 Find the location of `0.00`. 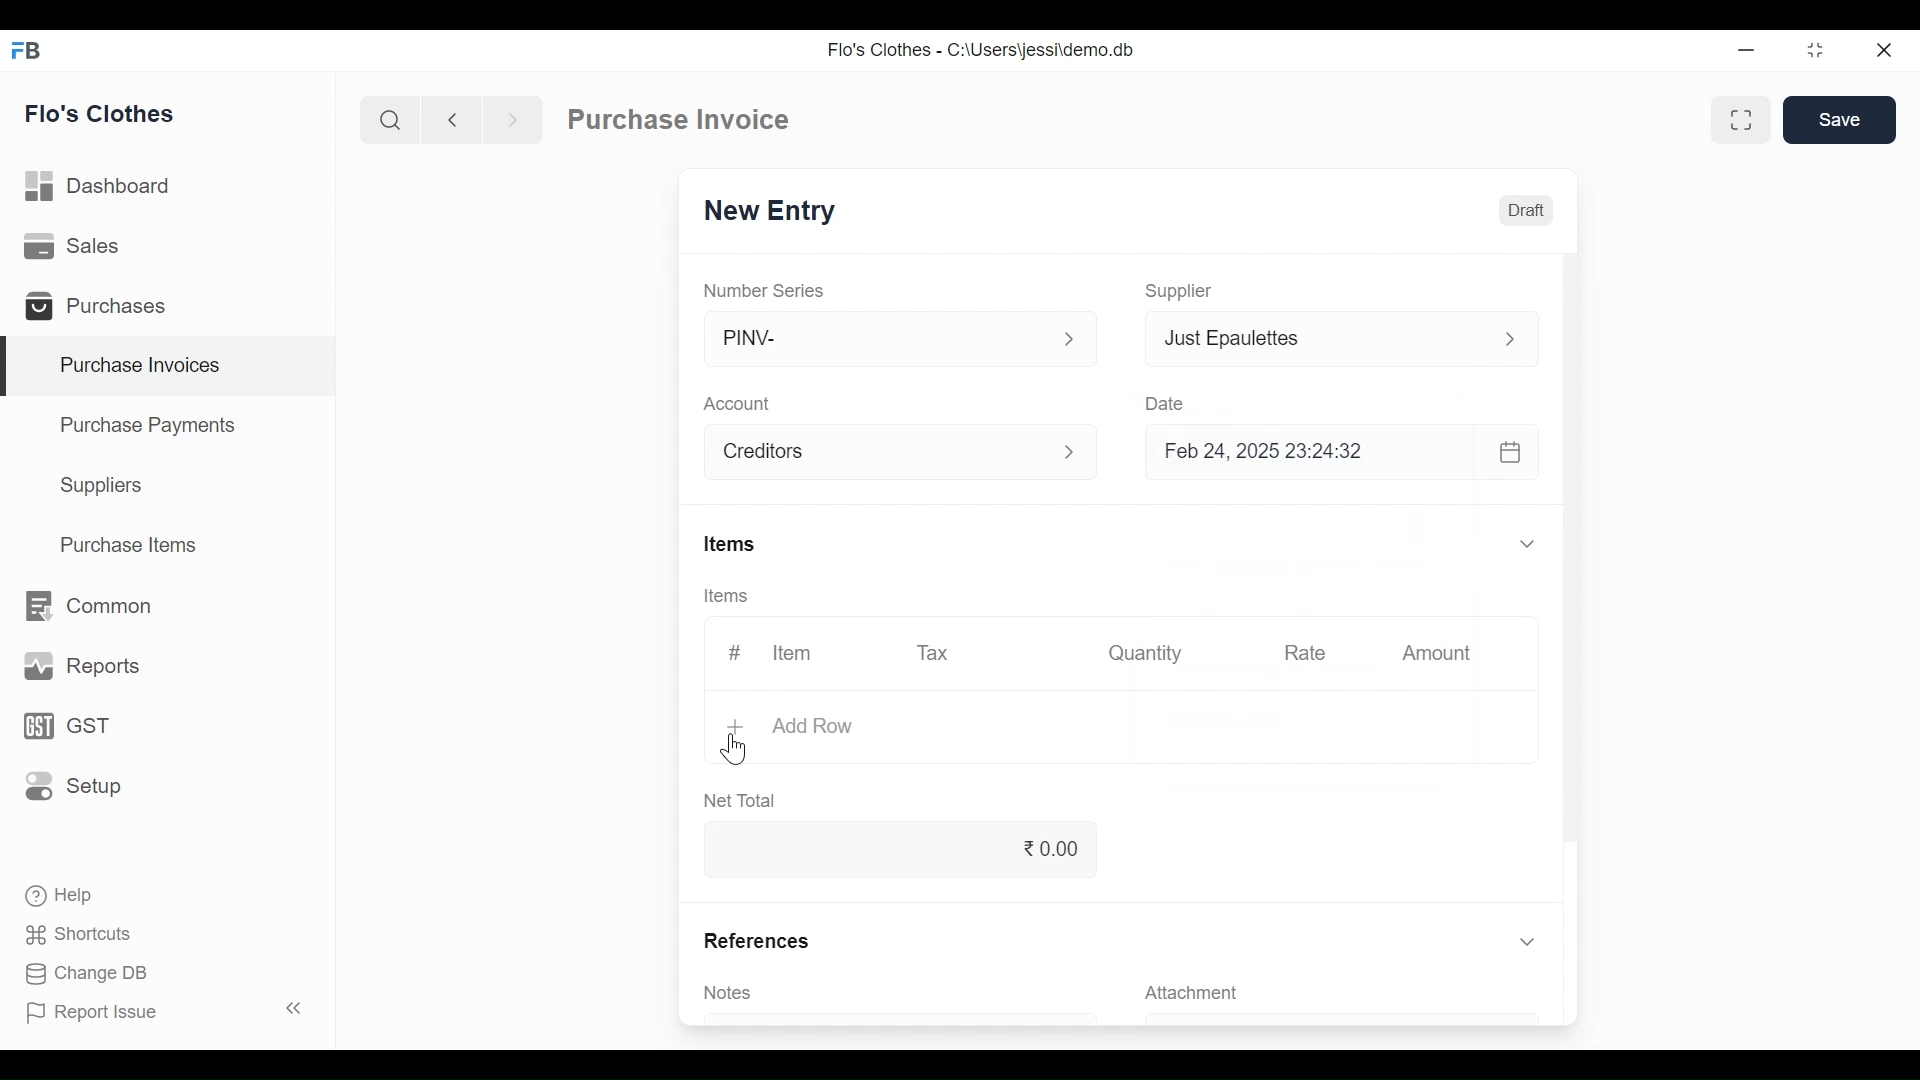

0.00 is located at coordinates (896, 848).